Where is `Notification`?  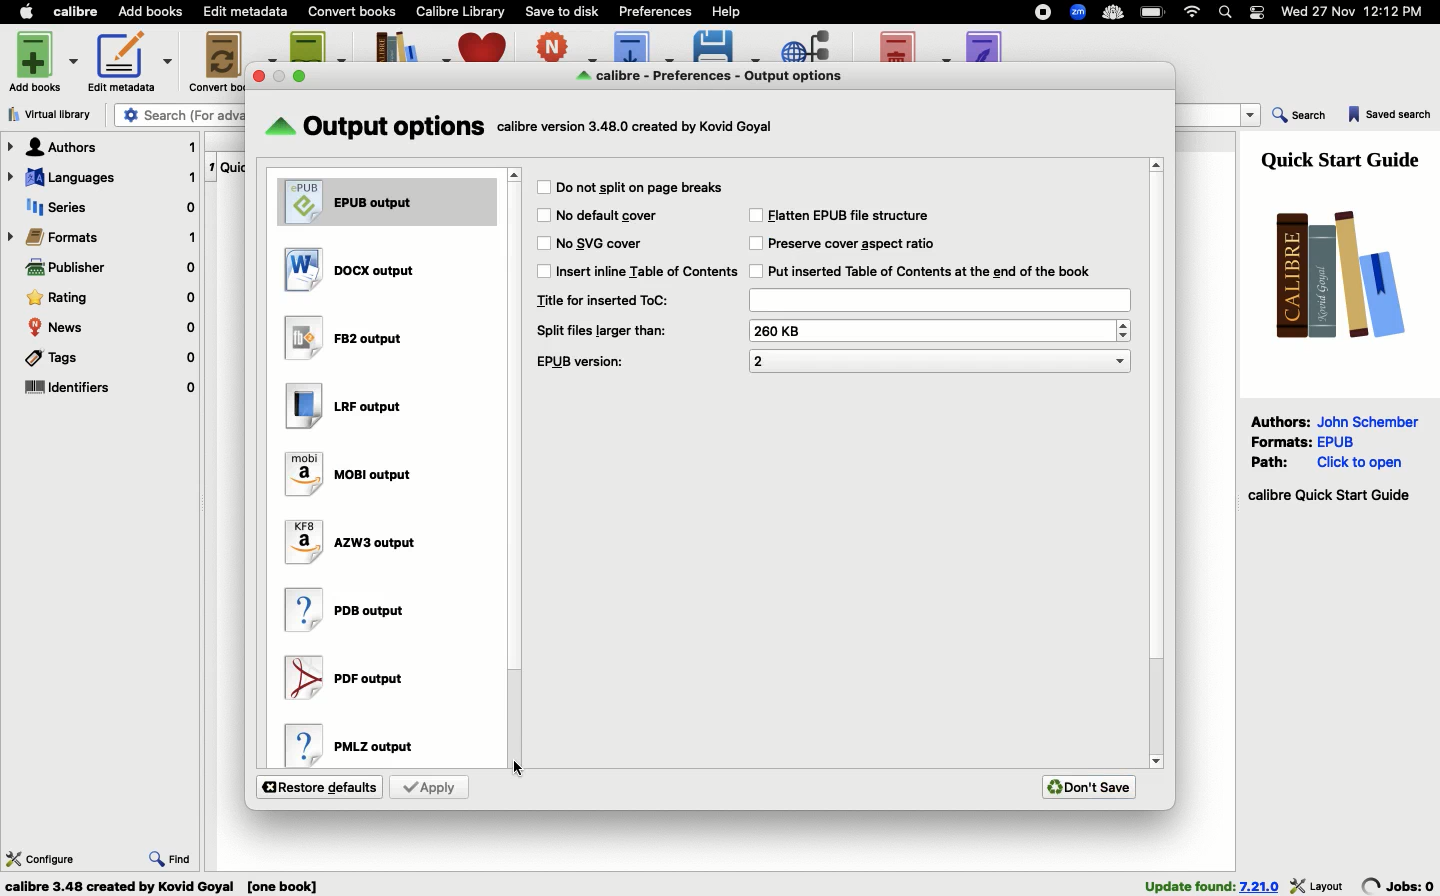 Notification is located at coordinates (1258, 12).